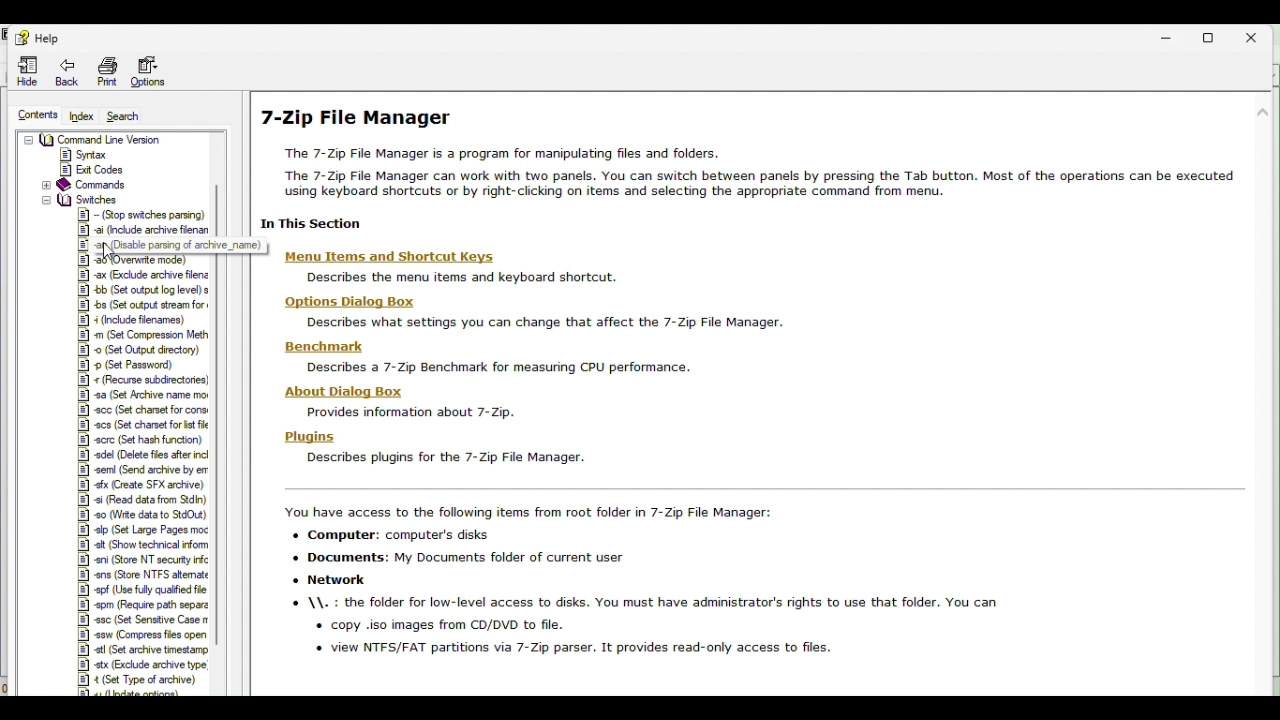  Describe the element at coordinates (141, 213) in the screenshot. I see `2] - (Stop switches parsing)` at that location.